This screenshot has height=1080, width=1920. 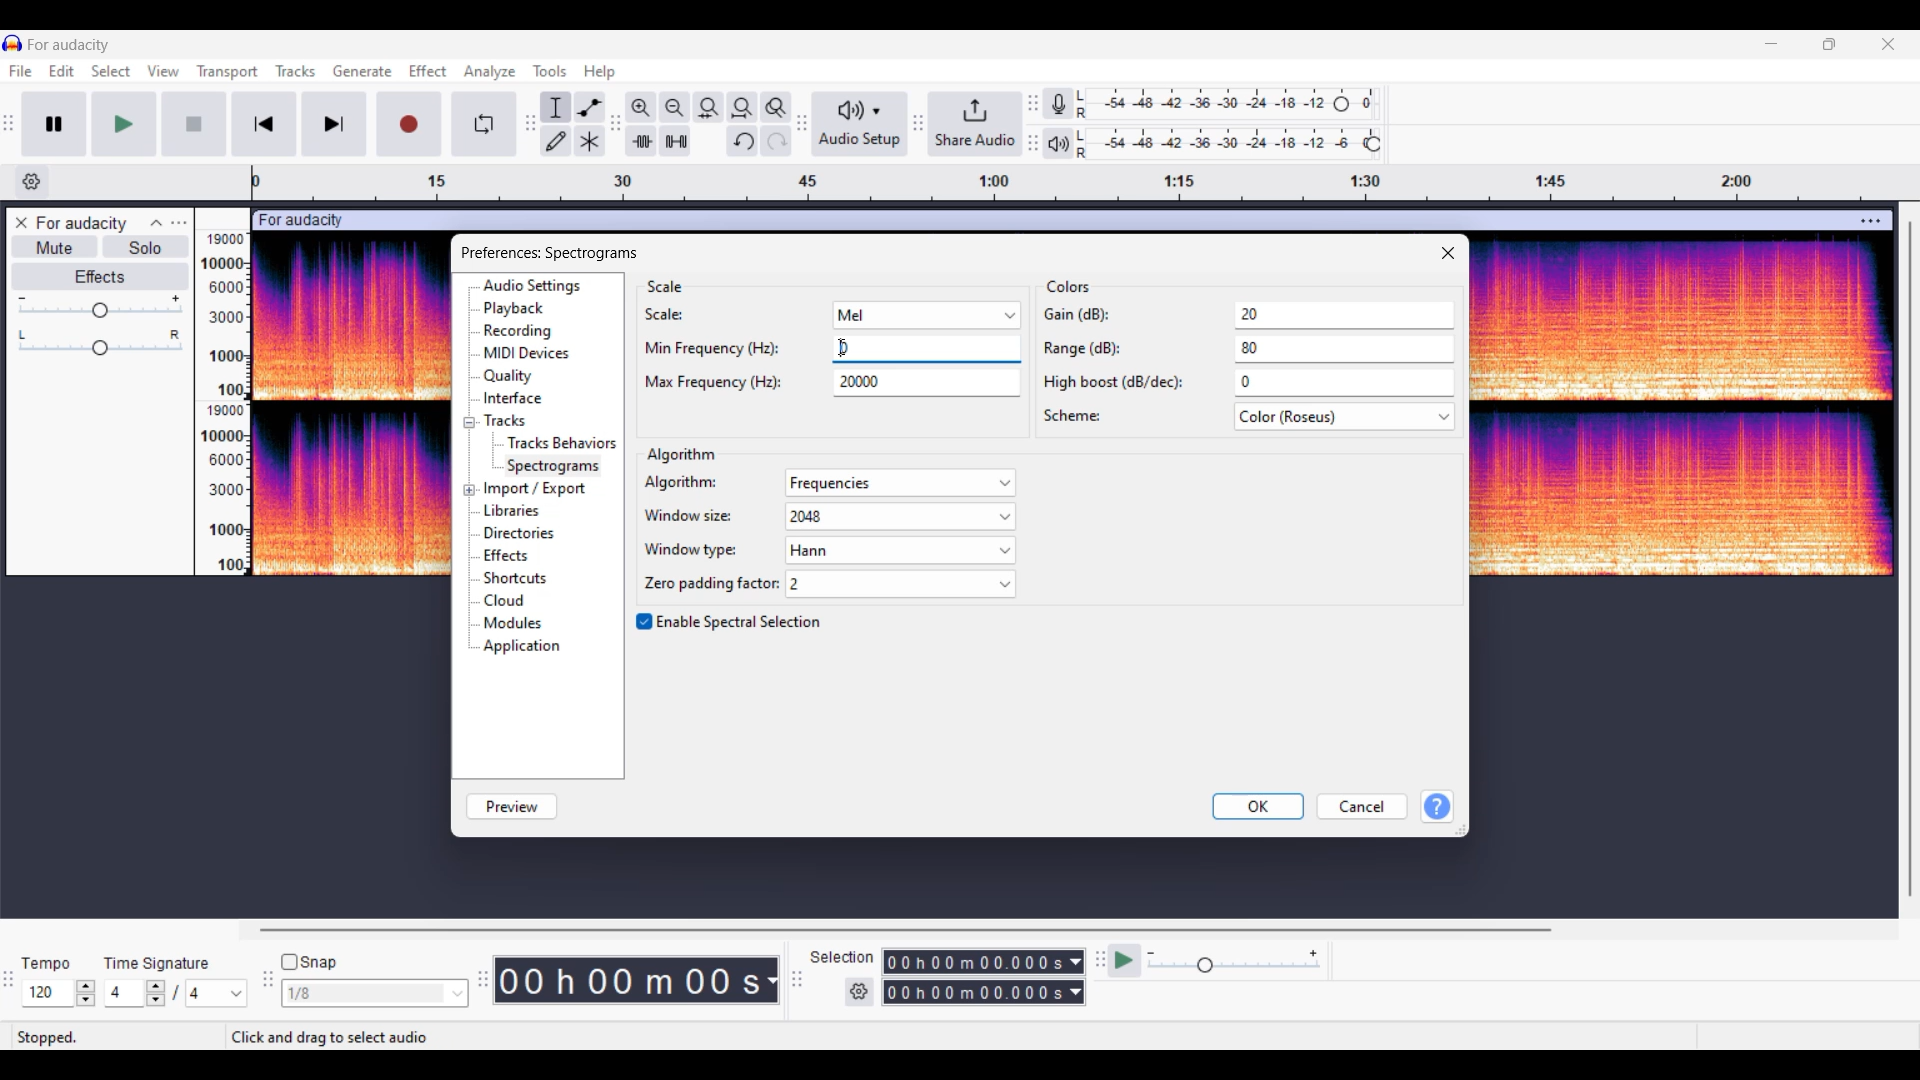 What do you see at coordinates (228, 73) in the screenshot?
I see `Transport menu` at bounding box center [228, 73].